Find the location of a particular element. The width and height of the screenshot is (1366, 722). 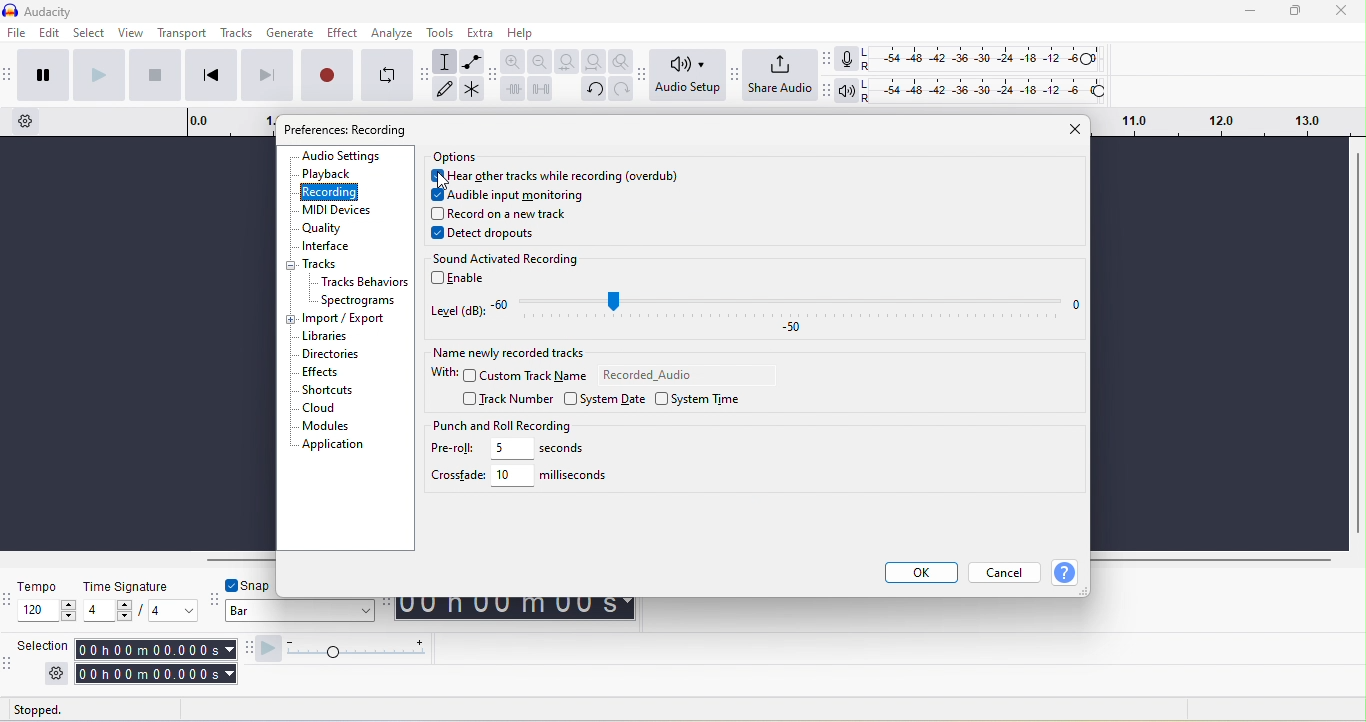

00 h 00 m 00 s is located at coordinates (520, 610).